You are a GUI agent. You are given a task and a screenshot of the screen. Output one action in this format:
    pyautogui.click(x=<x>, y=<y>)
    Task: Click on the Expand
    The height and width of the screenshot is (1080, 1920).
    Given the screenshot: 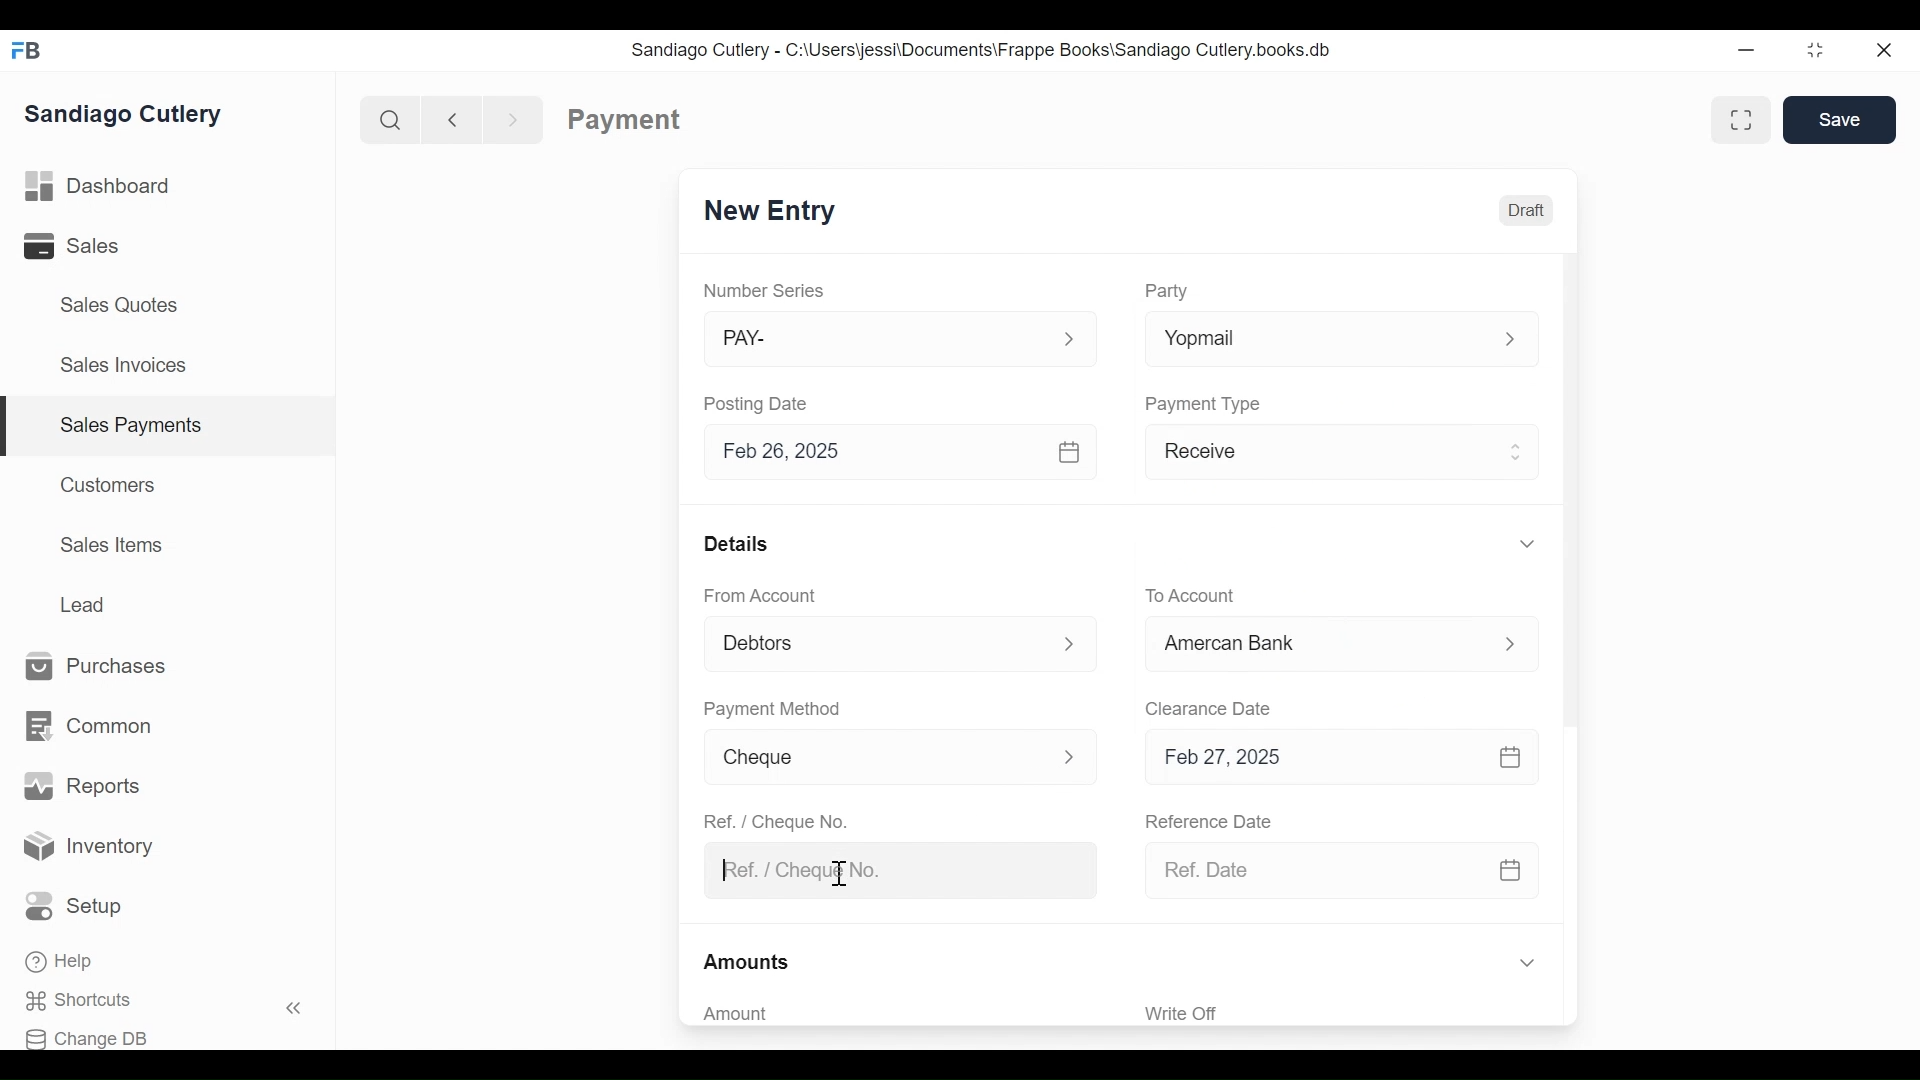 What is the action you would take?
    pyautogui.click(x=1069, y=755)
    